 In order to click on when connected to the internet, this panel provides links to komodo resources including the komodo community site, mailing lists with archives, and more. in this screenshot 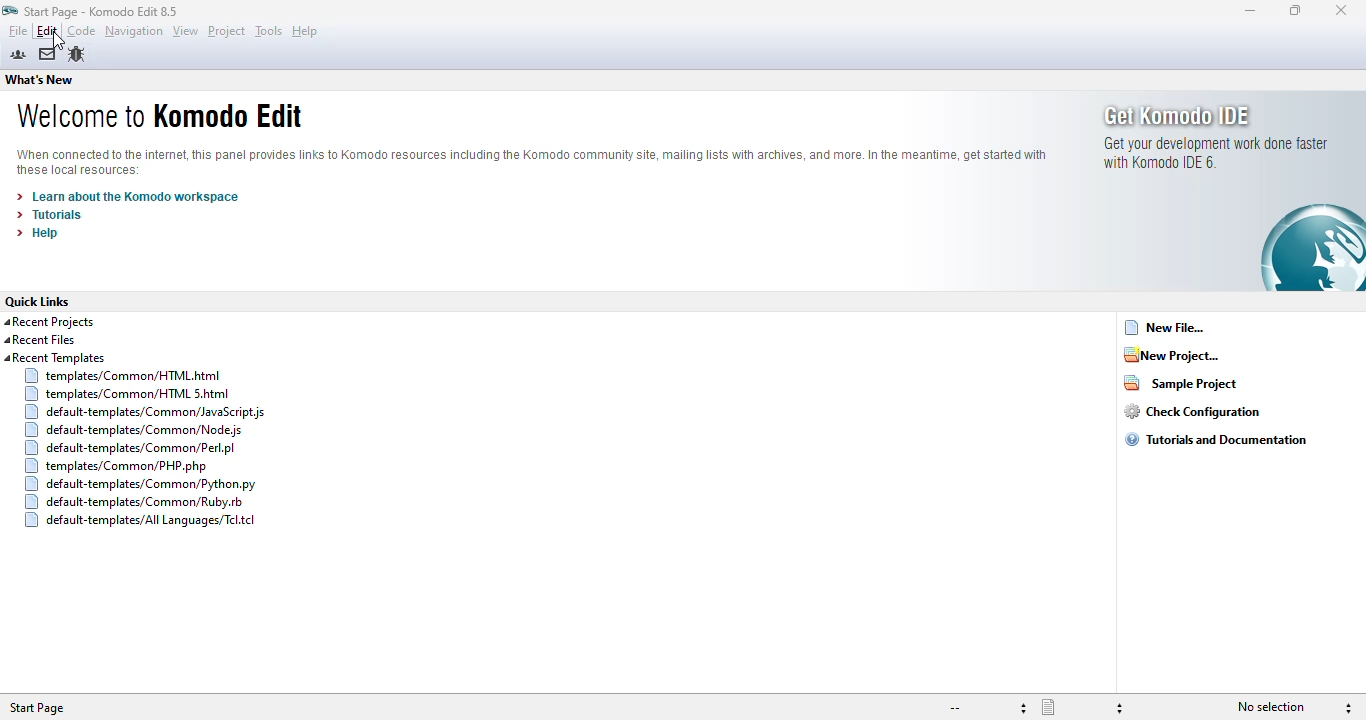, I will do `click(532, 164)`.